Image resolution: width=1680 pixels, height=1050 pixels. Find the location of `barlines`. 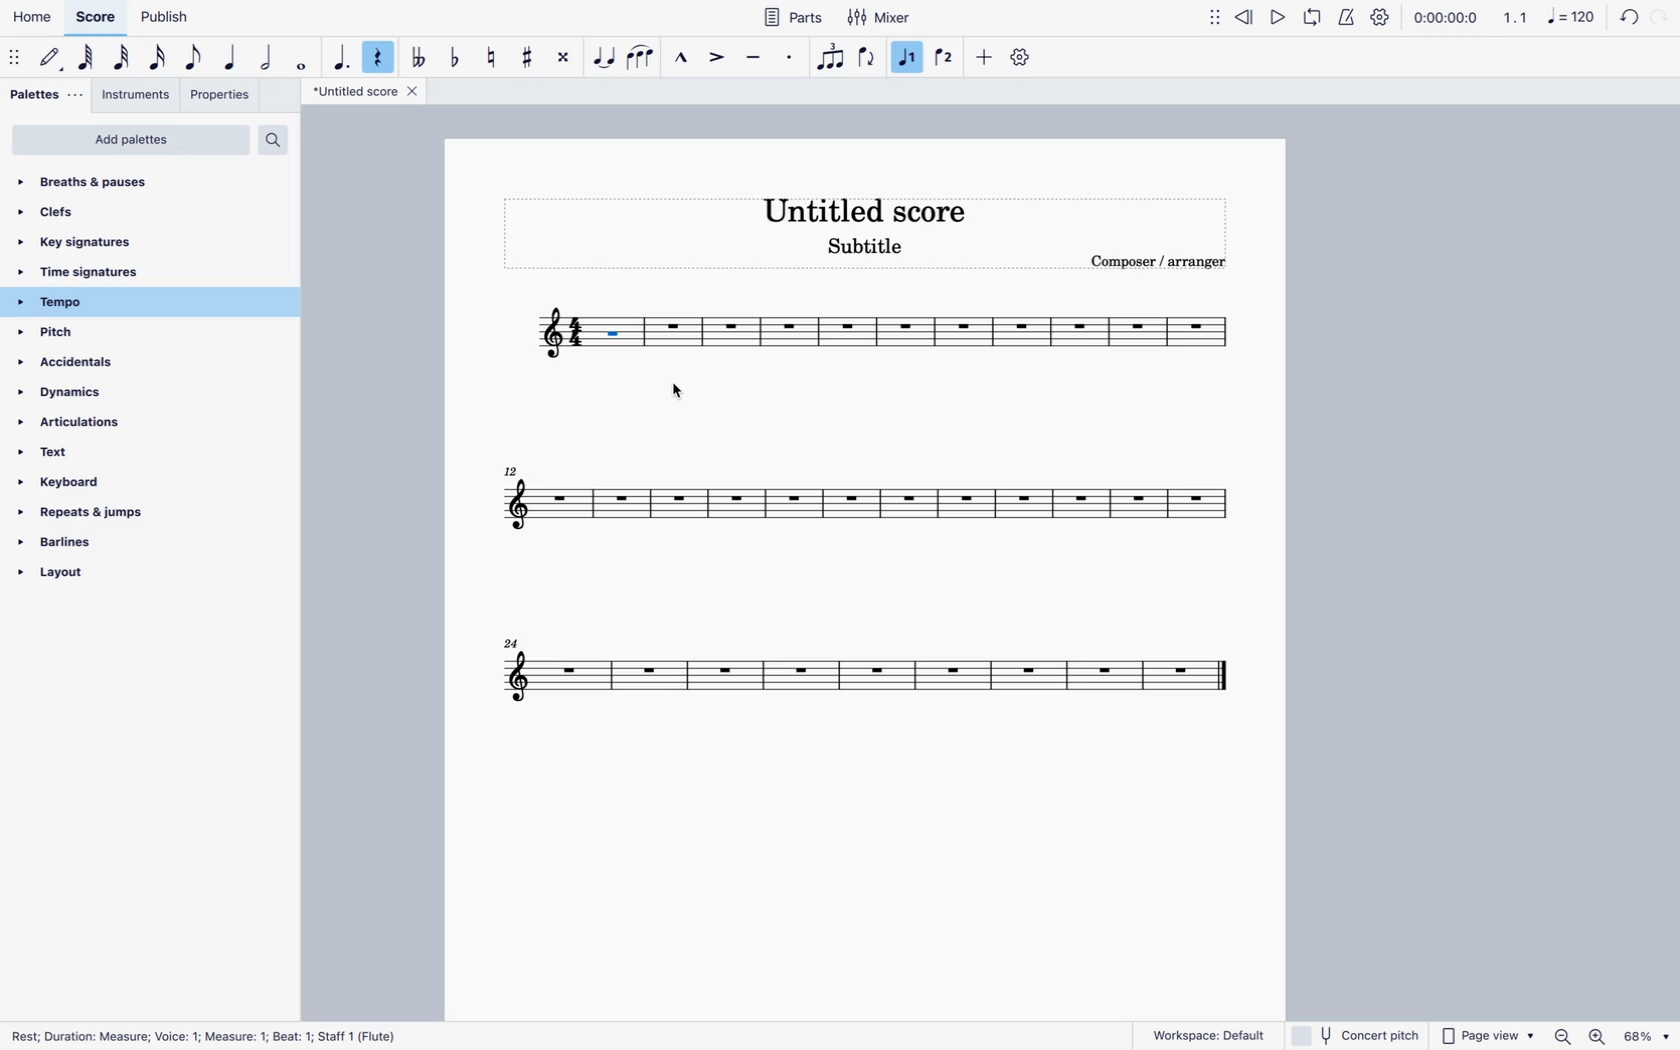

barlines is located at coordinates (94, 545).